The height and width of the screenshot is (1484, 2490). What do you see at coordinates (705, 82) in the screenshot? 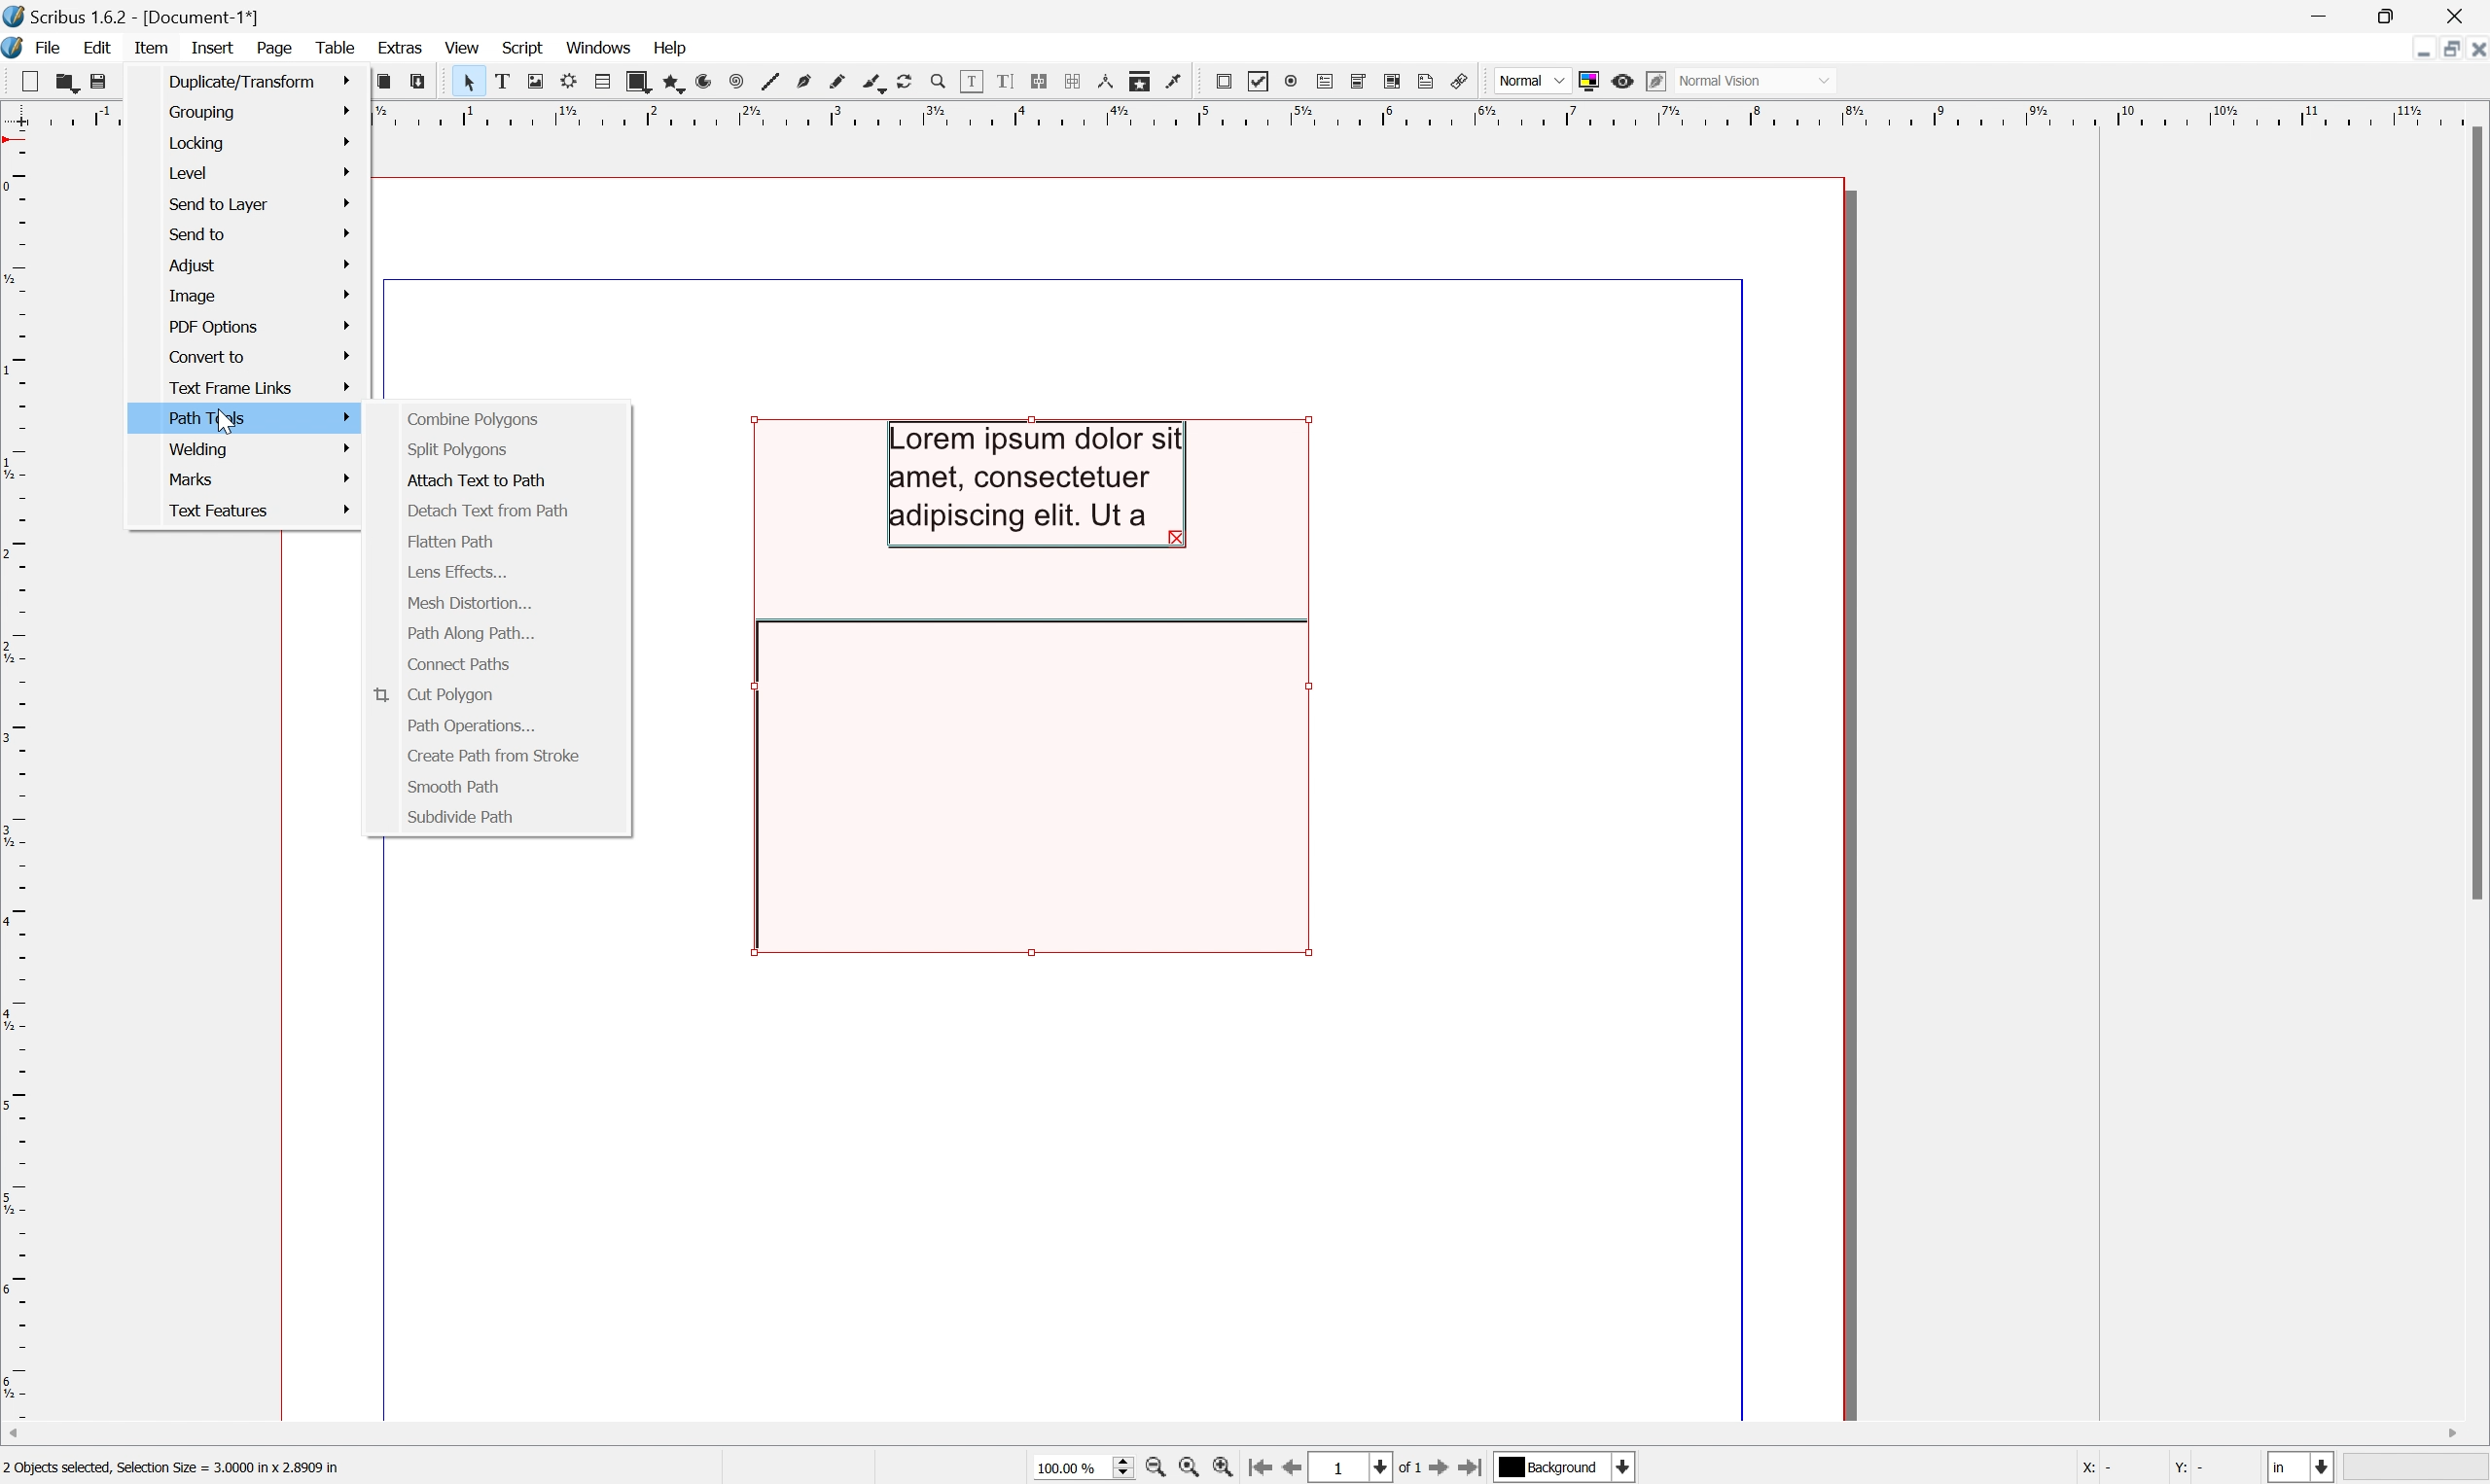
I see `Arc` at bounding box center [705, 82].